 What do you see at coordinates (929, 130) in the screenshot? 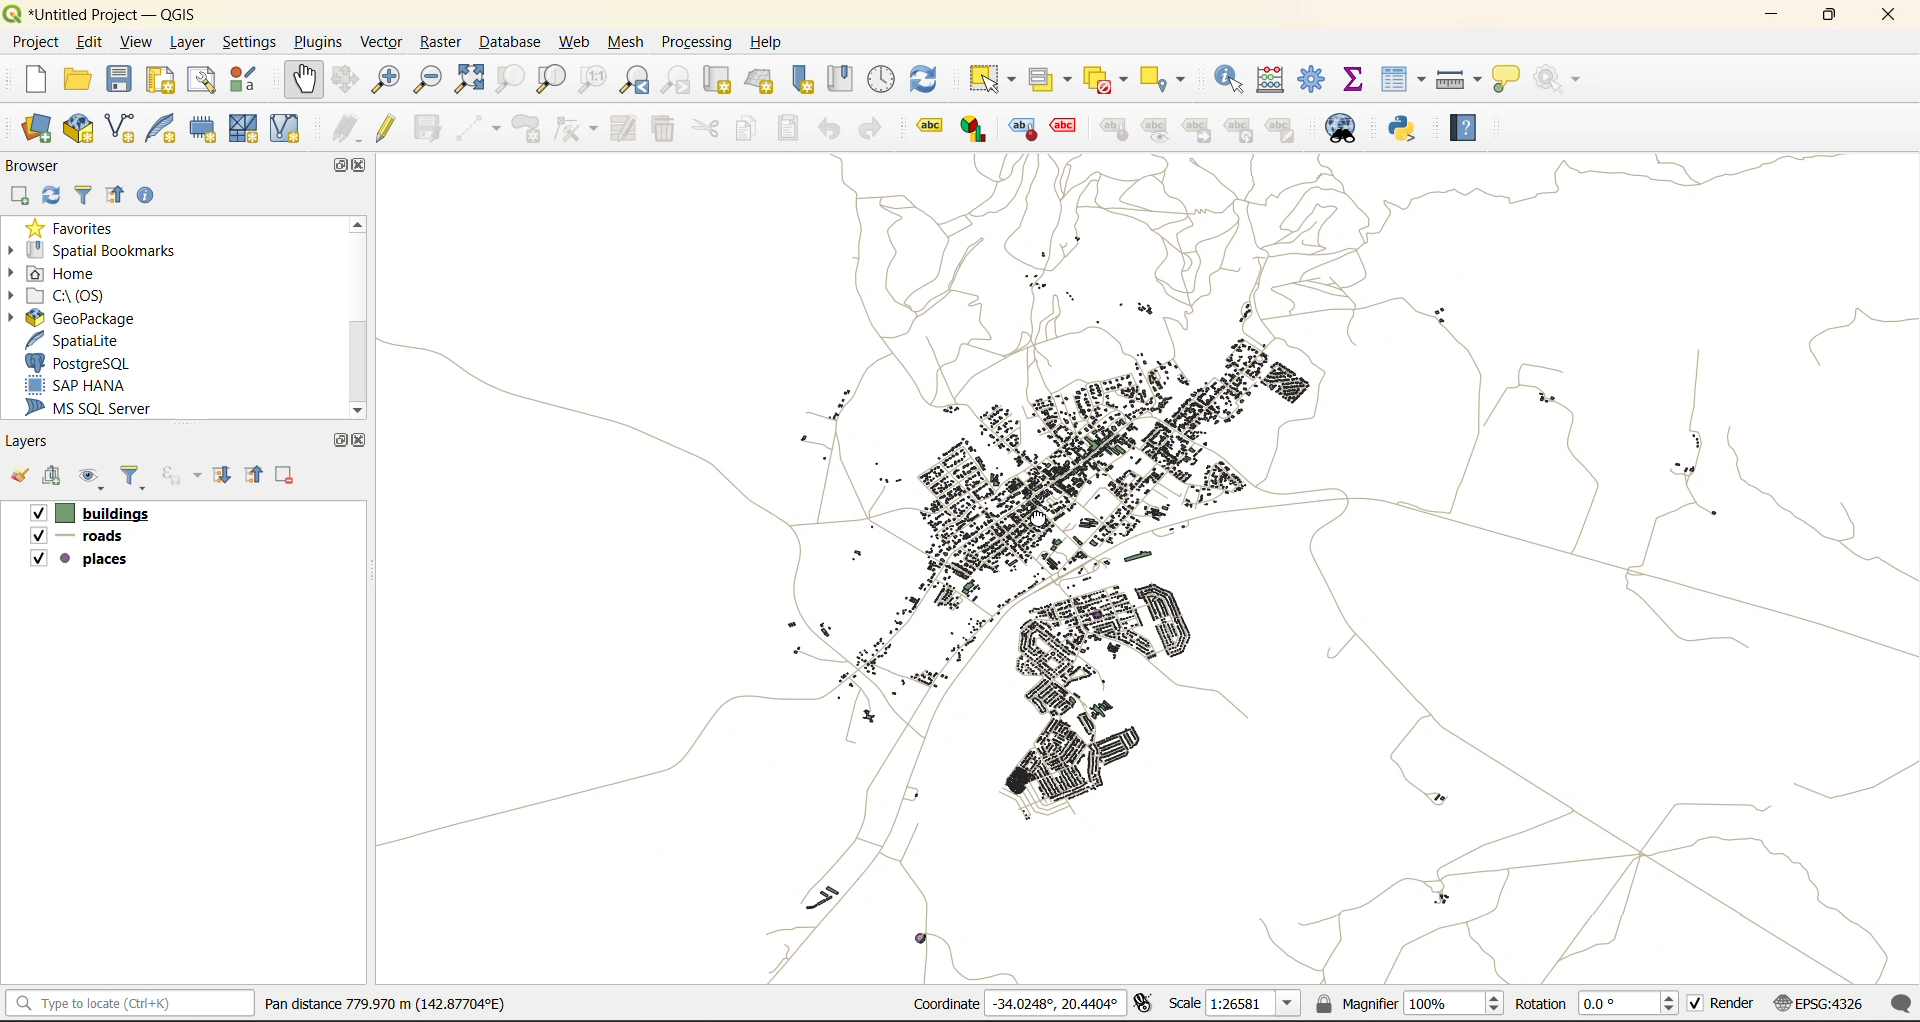
I see `Label tool` at bounding box center [929, 130].